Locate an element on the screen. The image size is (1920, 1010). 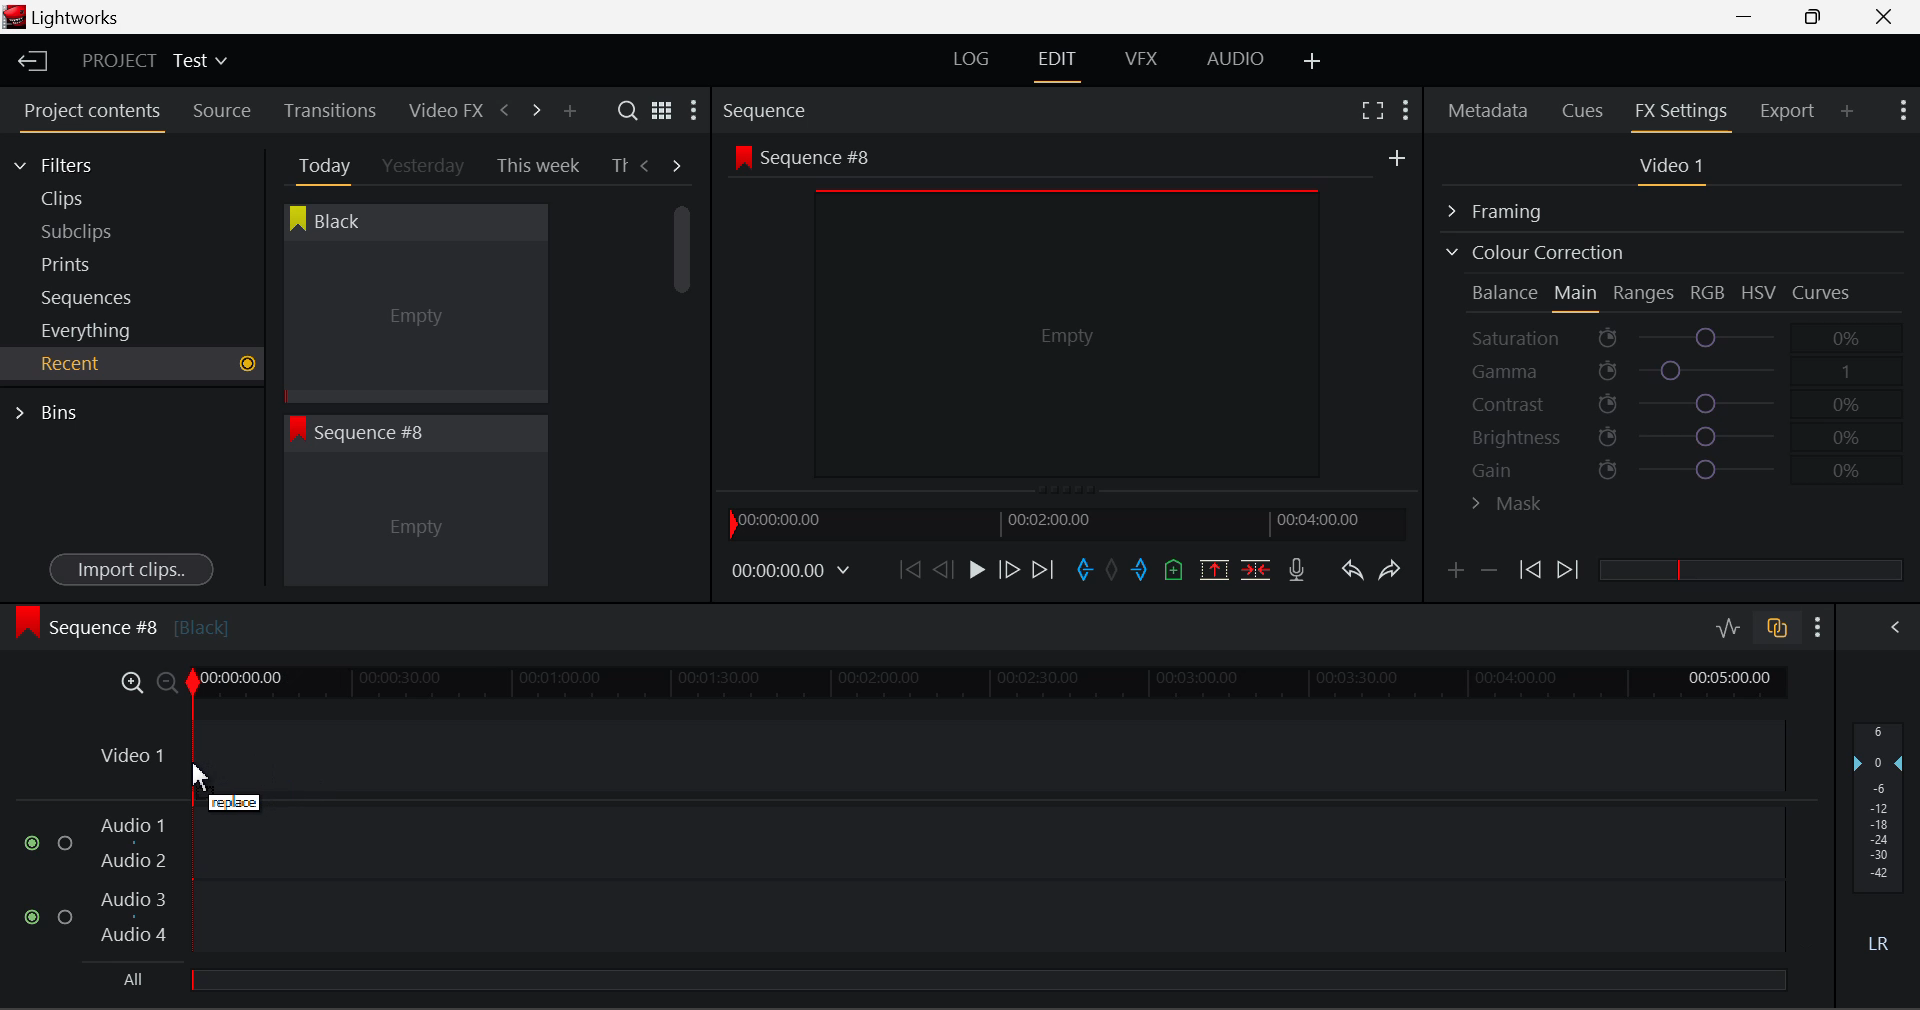
Toggle list and title view is located at coordinates (662, 110).